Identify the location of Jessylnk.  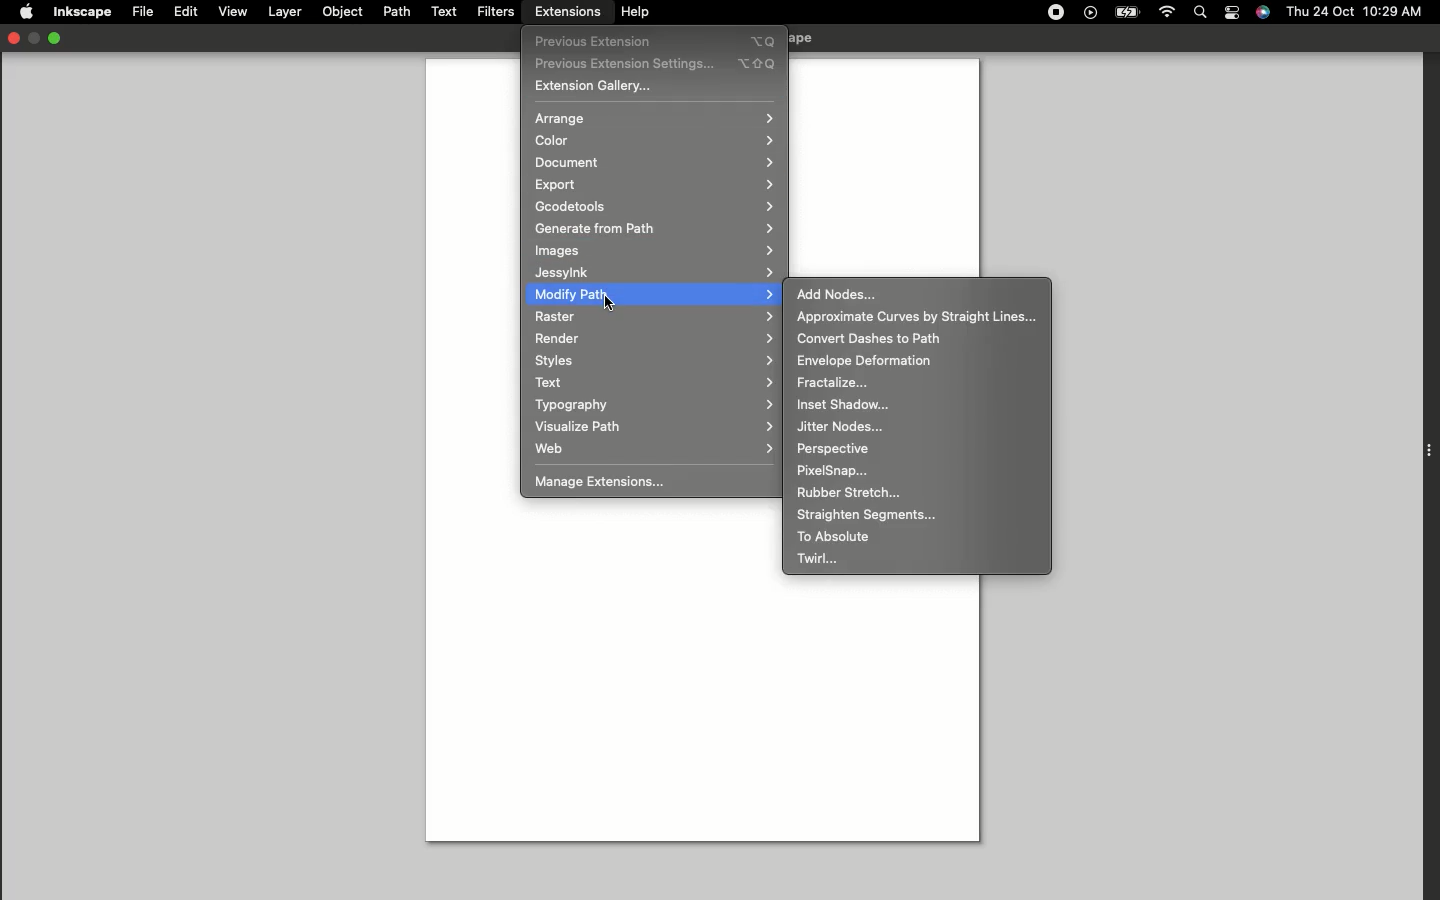
(653, 275).